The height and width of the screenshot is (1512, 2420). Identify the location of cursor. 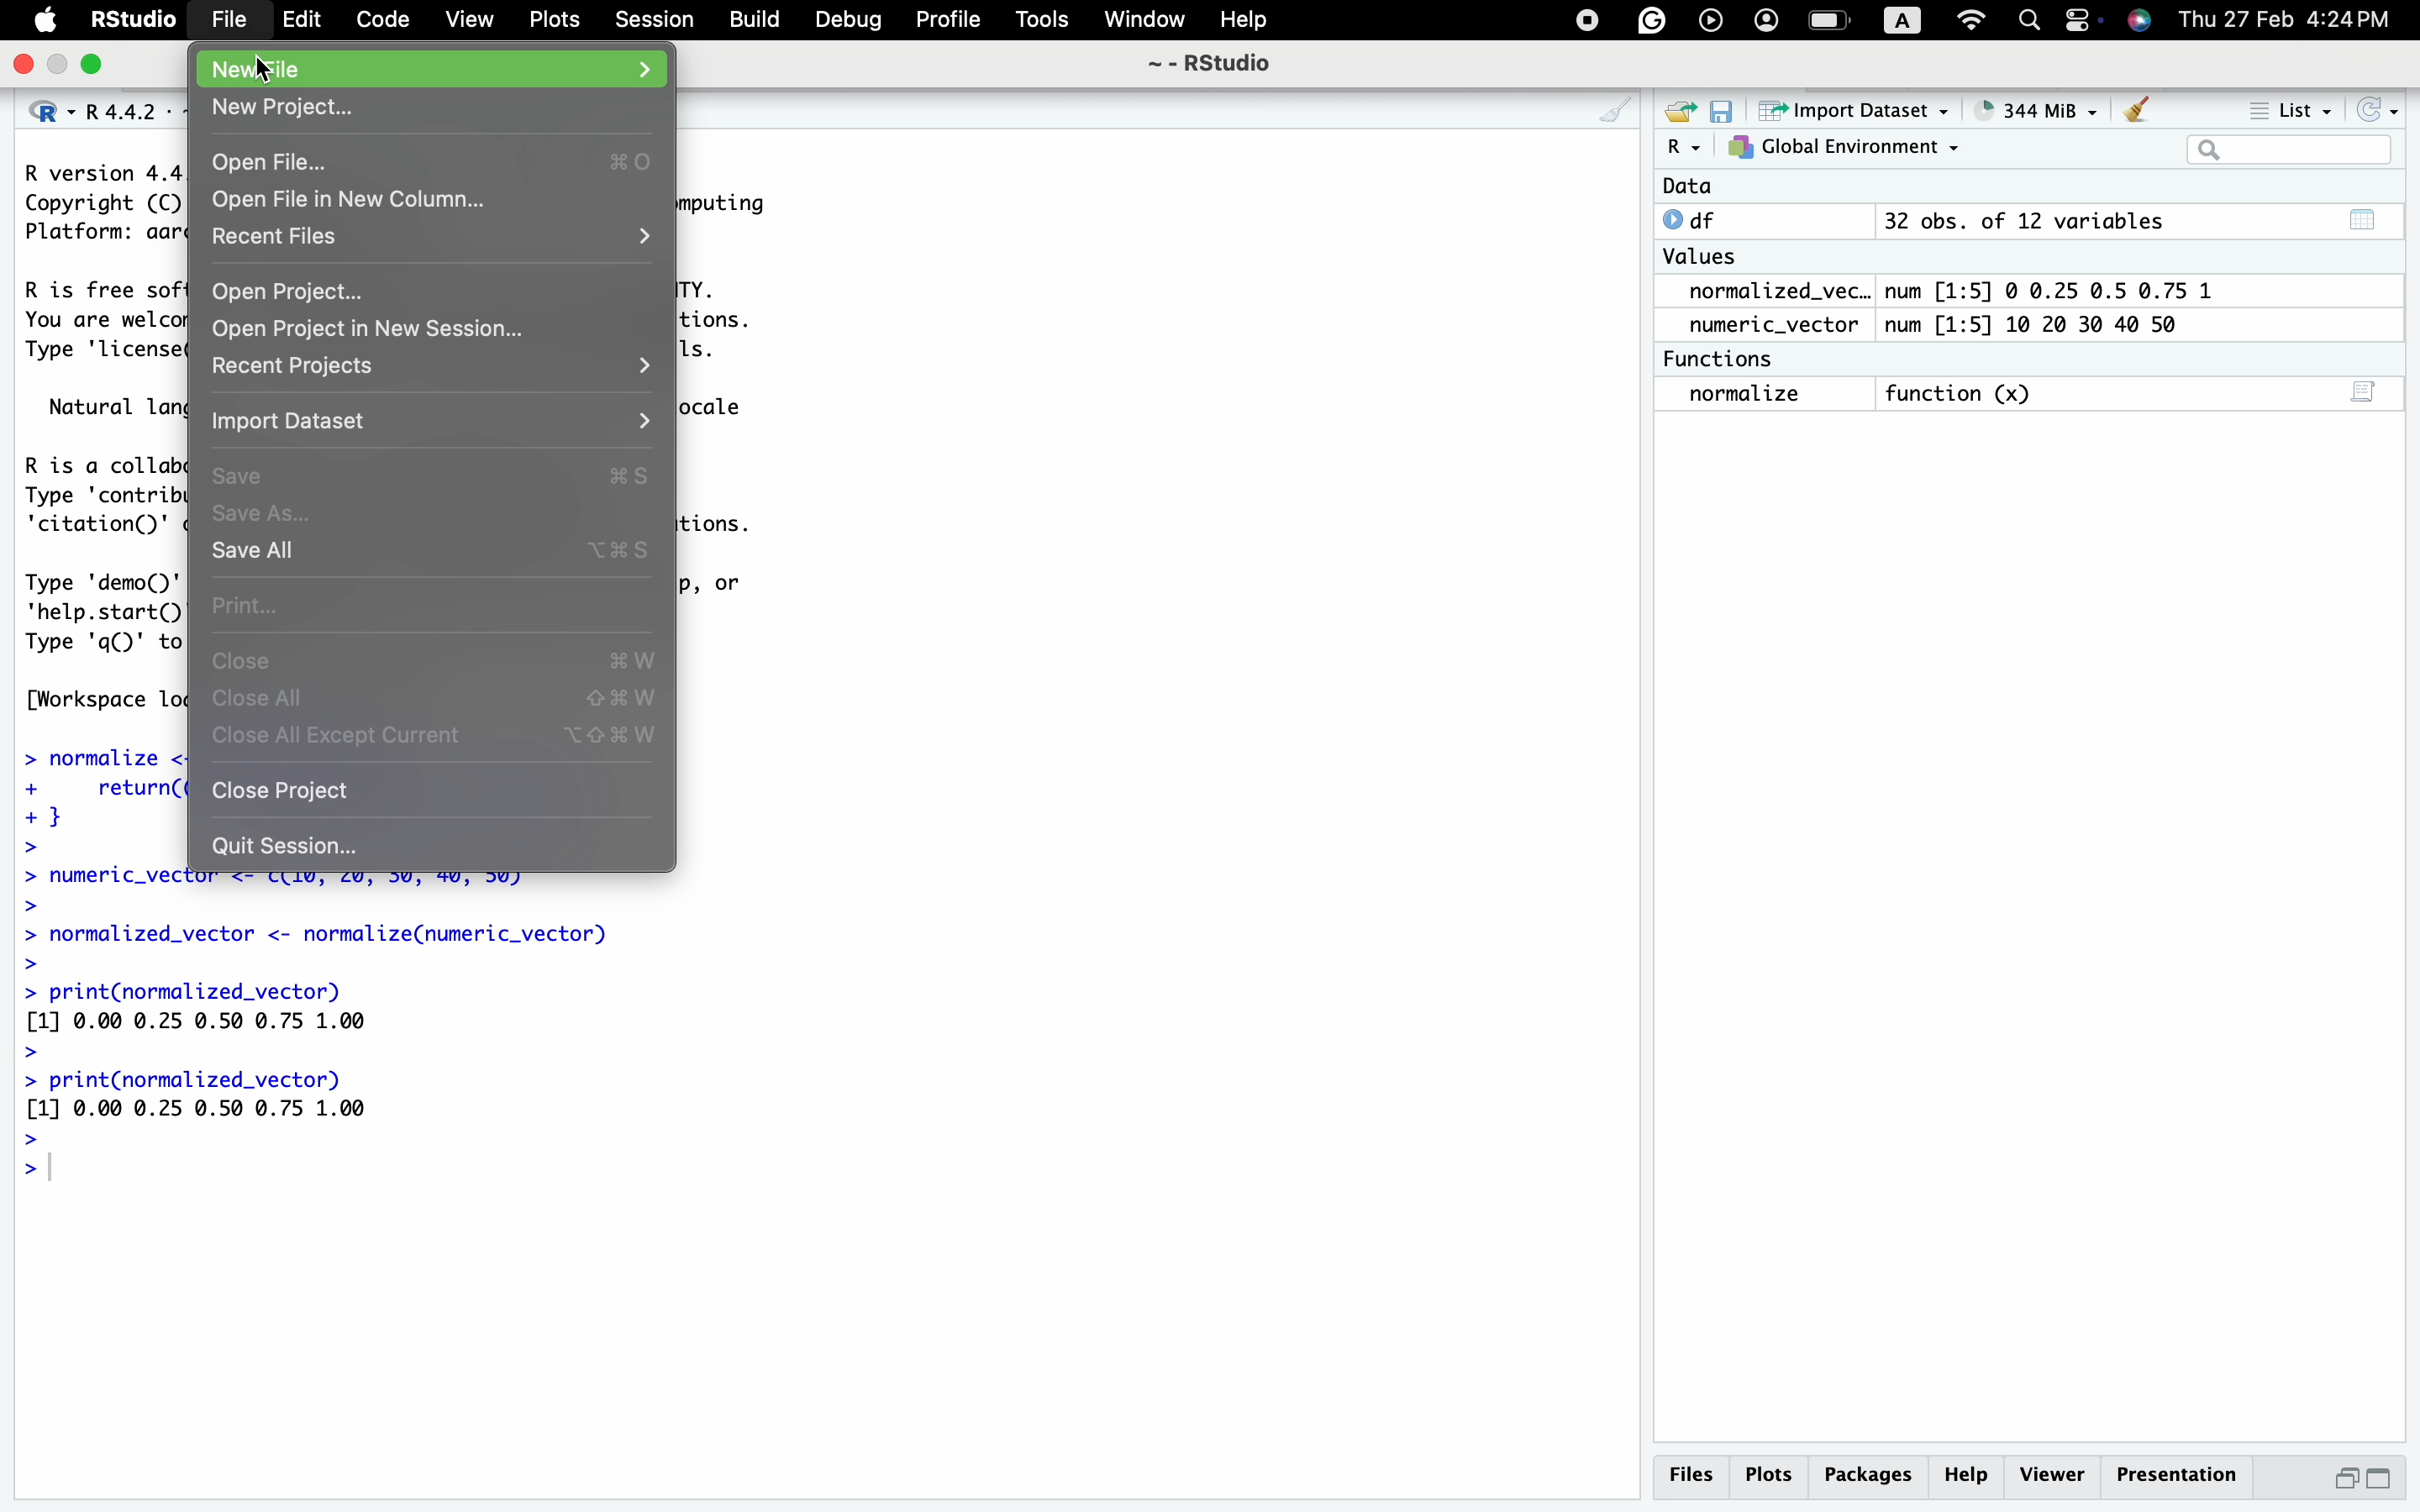
(270, 71).